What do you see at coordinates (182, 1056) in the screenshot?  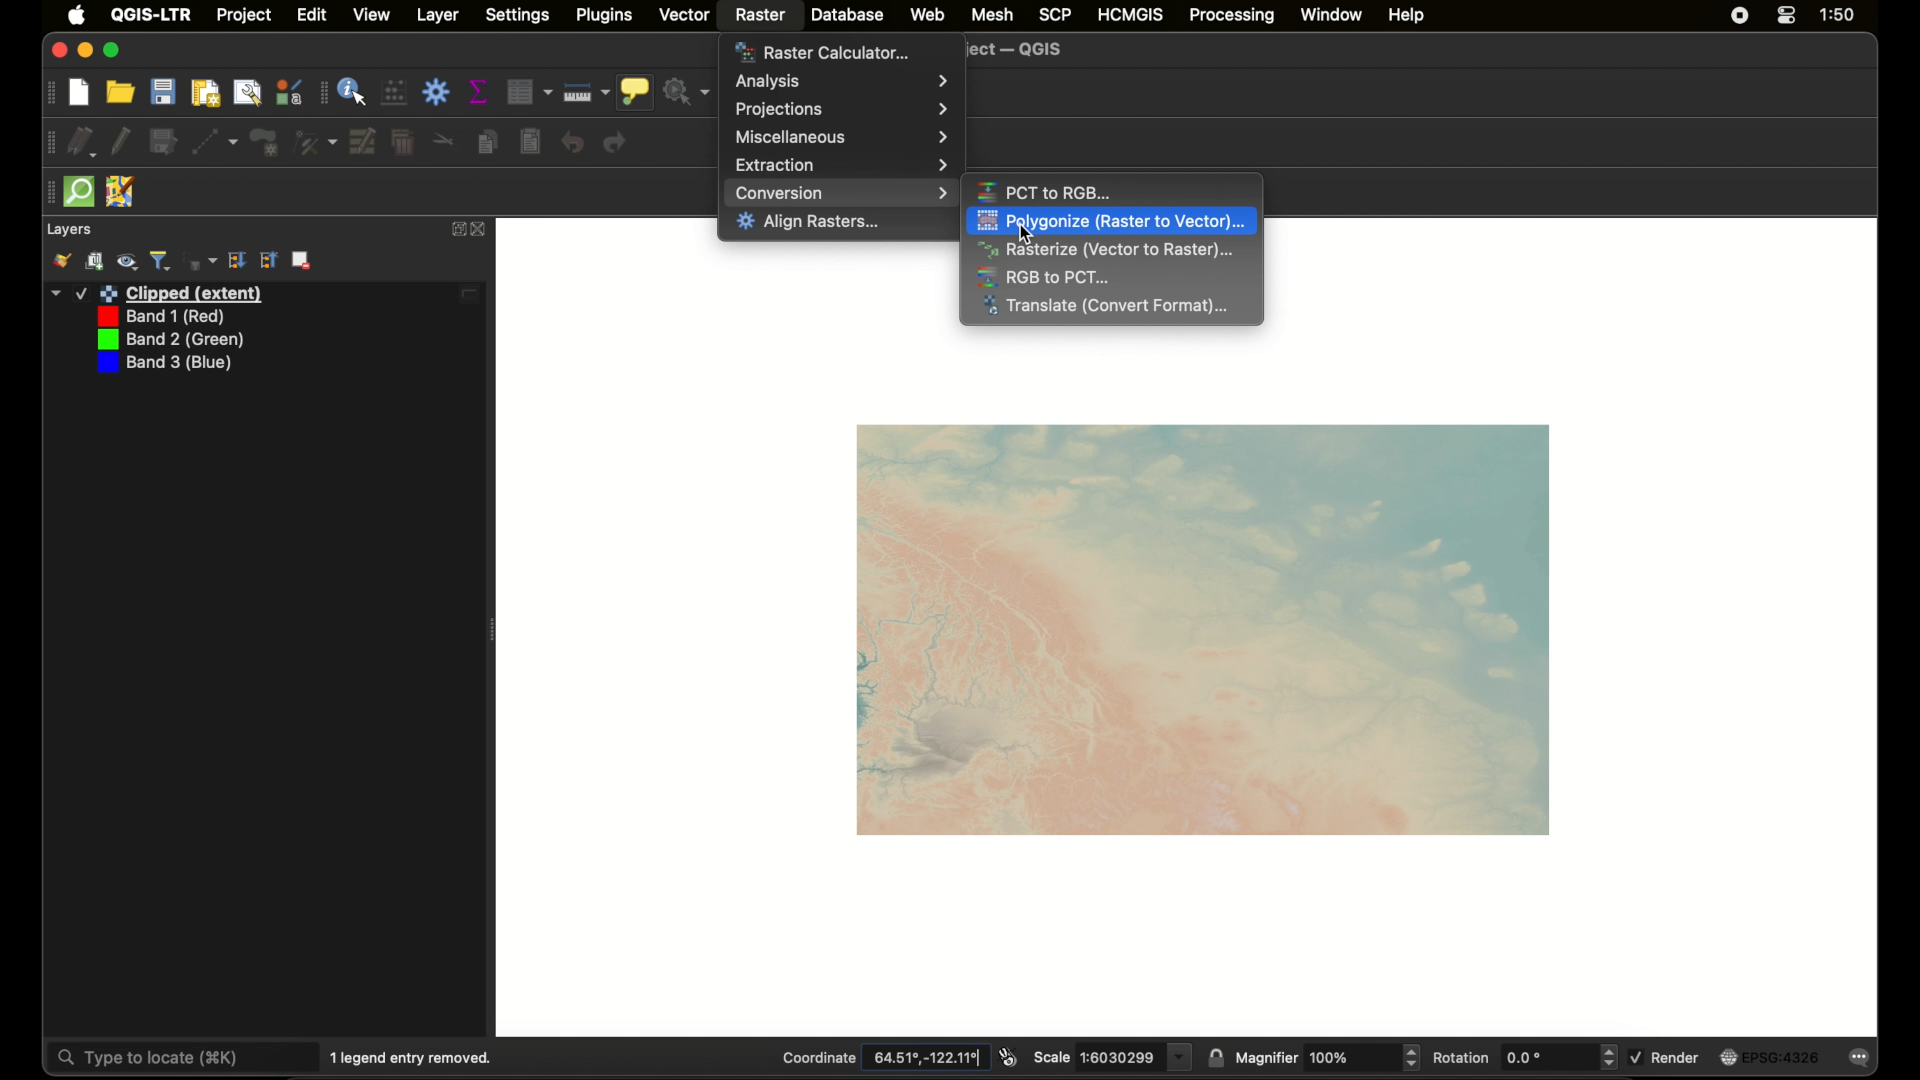 I see `type to locate` at bounding box center [182, 1056].